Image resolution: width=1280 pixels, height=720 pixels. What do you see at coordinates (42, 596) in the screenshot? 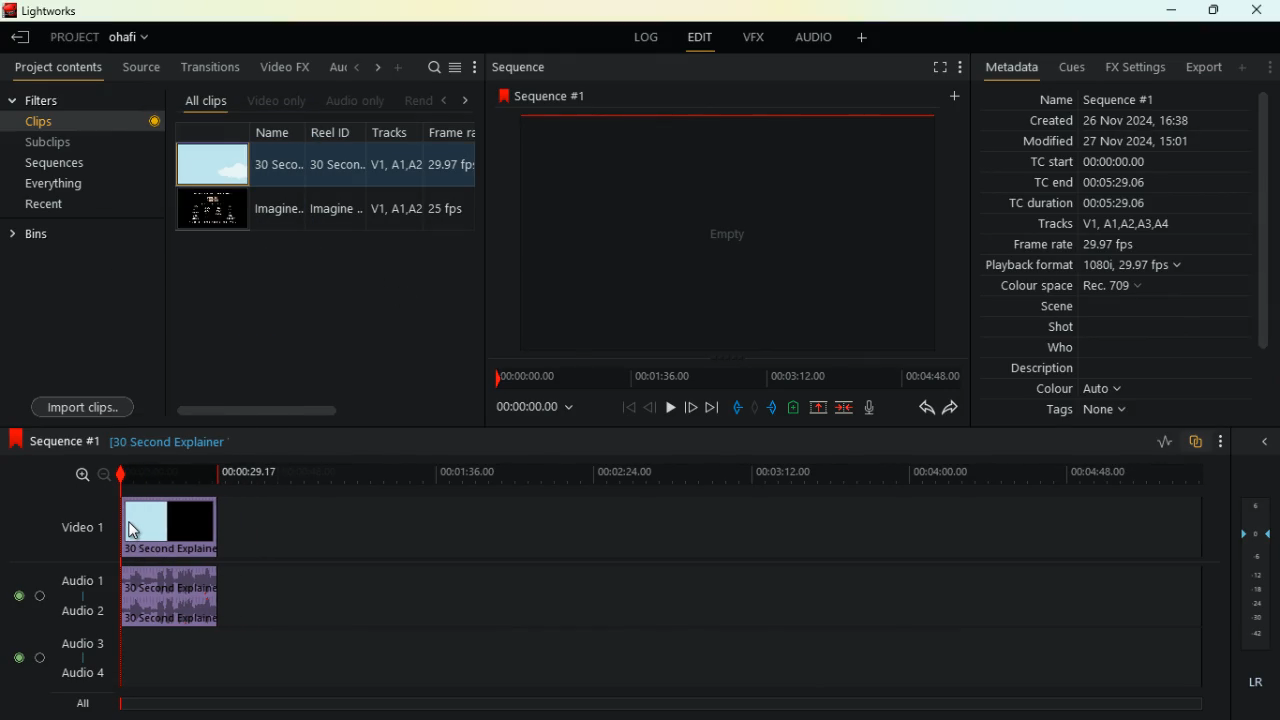
I see `toggle` at bounding box center [42, 596].